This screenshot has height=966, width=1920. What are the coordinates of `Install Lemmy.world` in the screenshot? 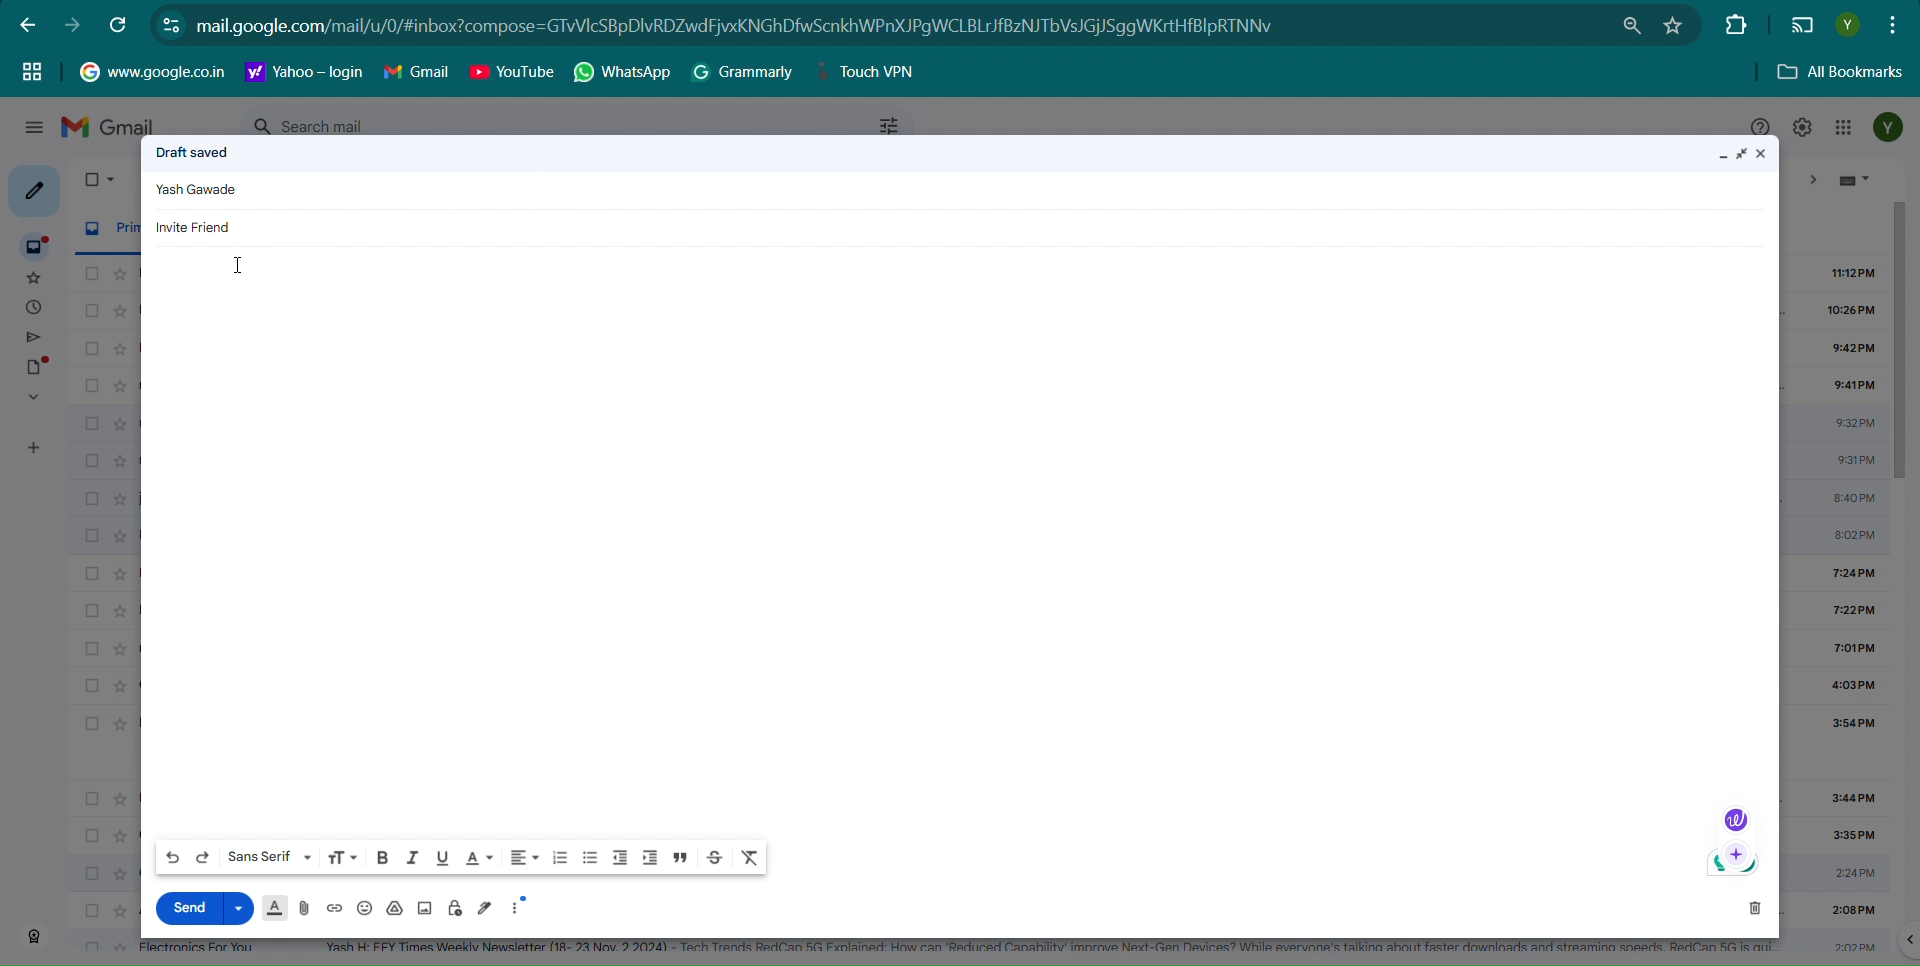 It's located at (1635, 26).